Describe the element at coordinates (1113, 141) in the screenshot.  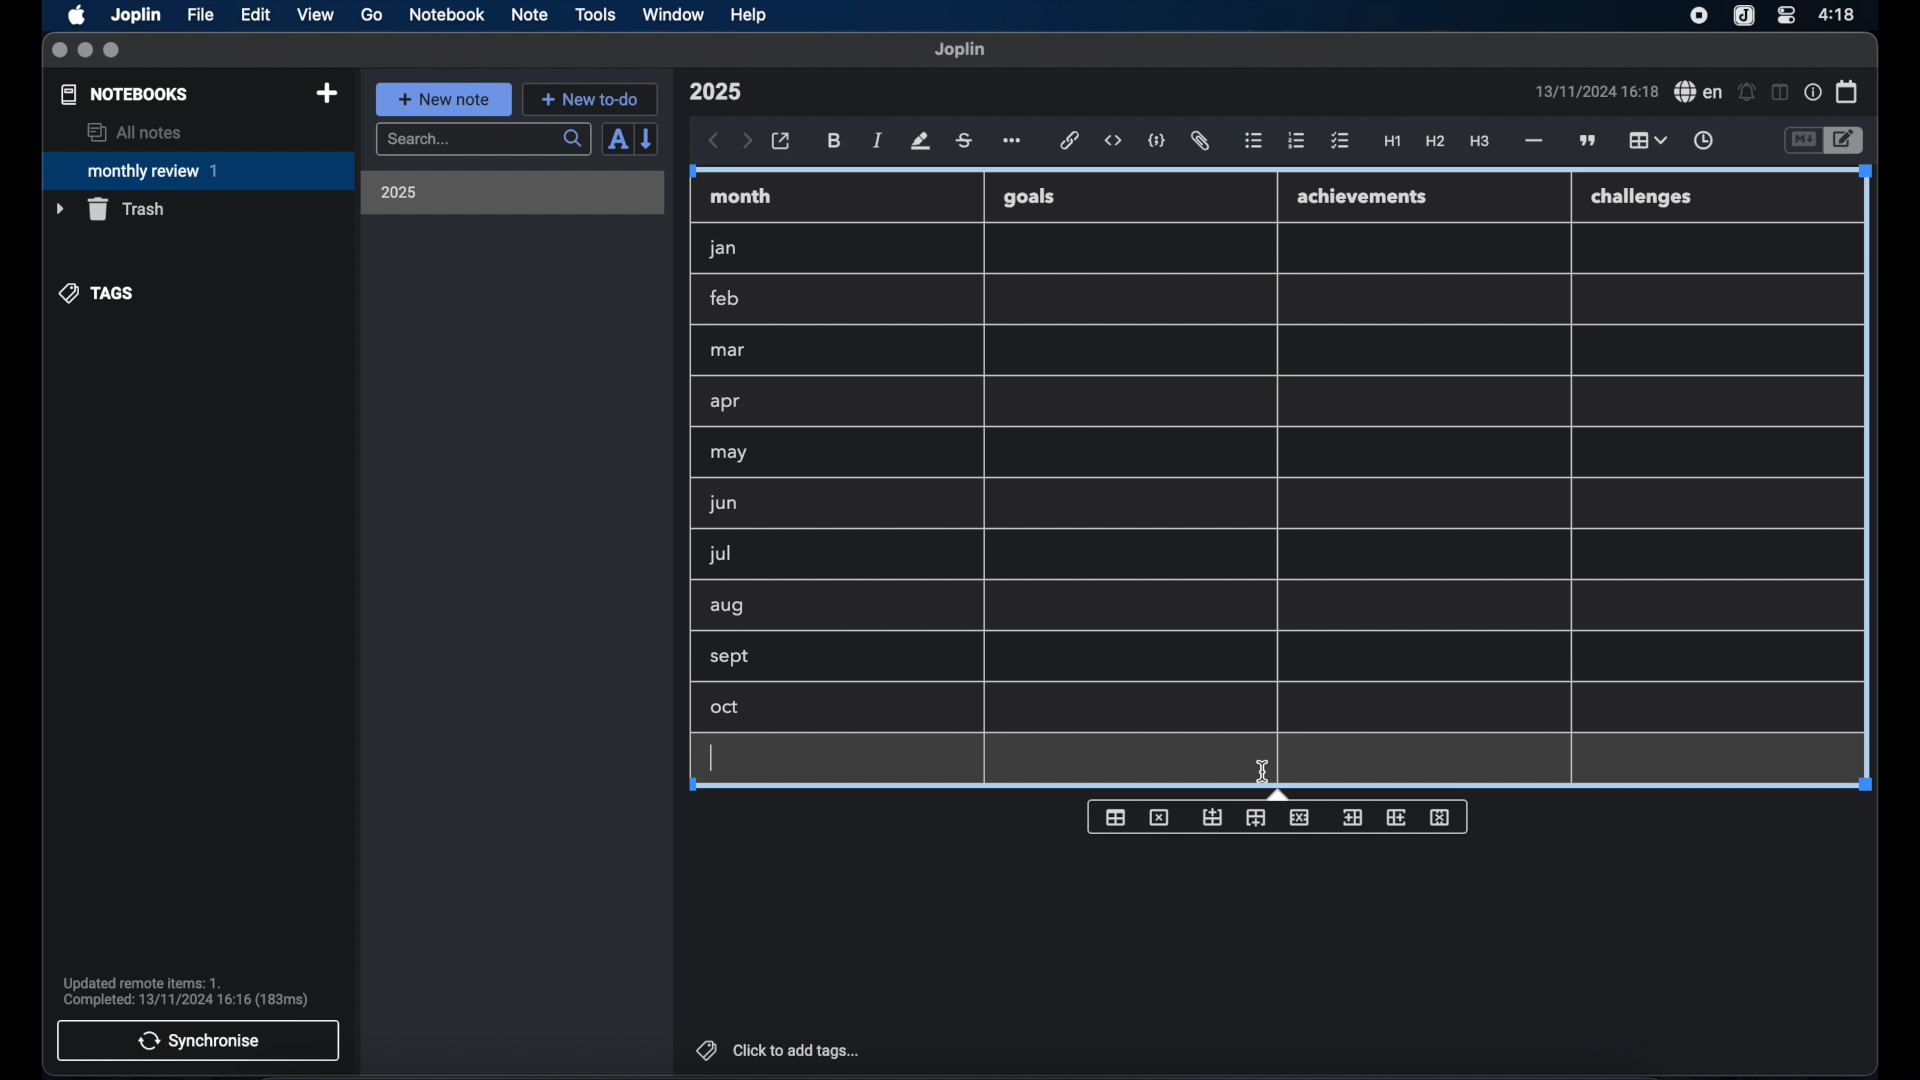
I see `inline code` at that location.